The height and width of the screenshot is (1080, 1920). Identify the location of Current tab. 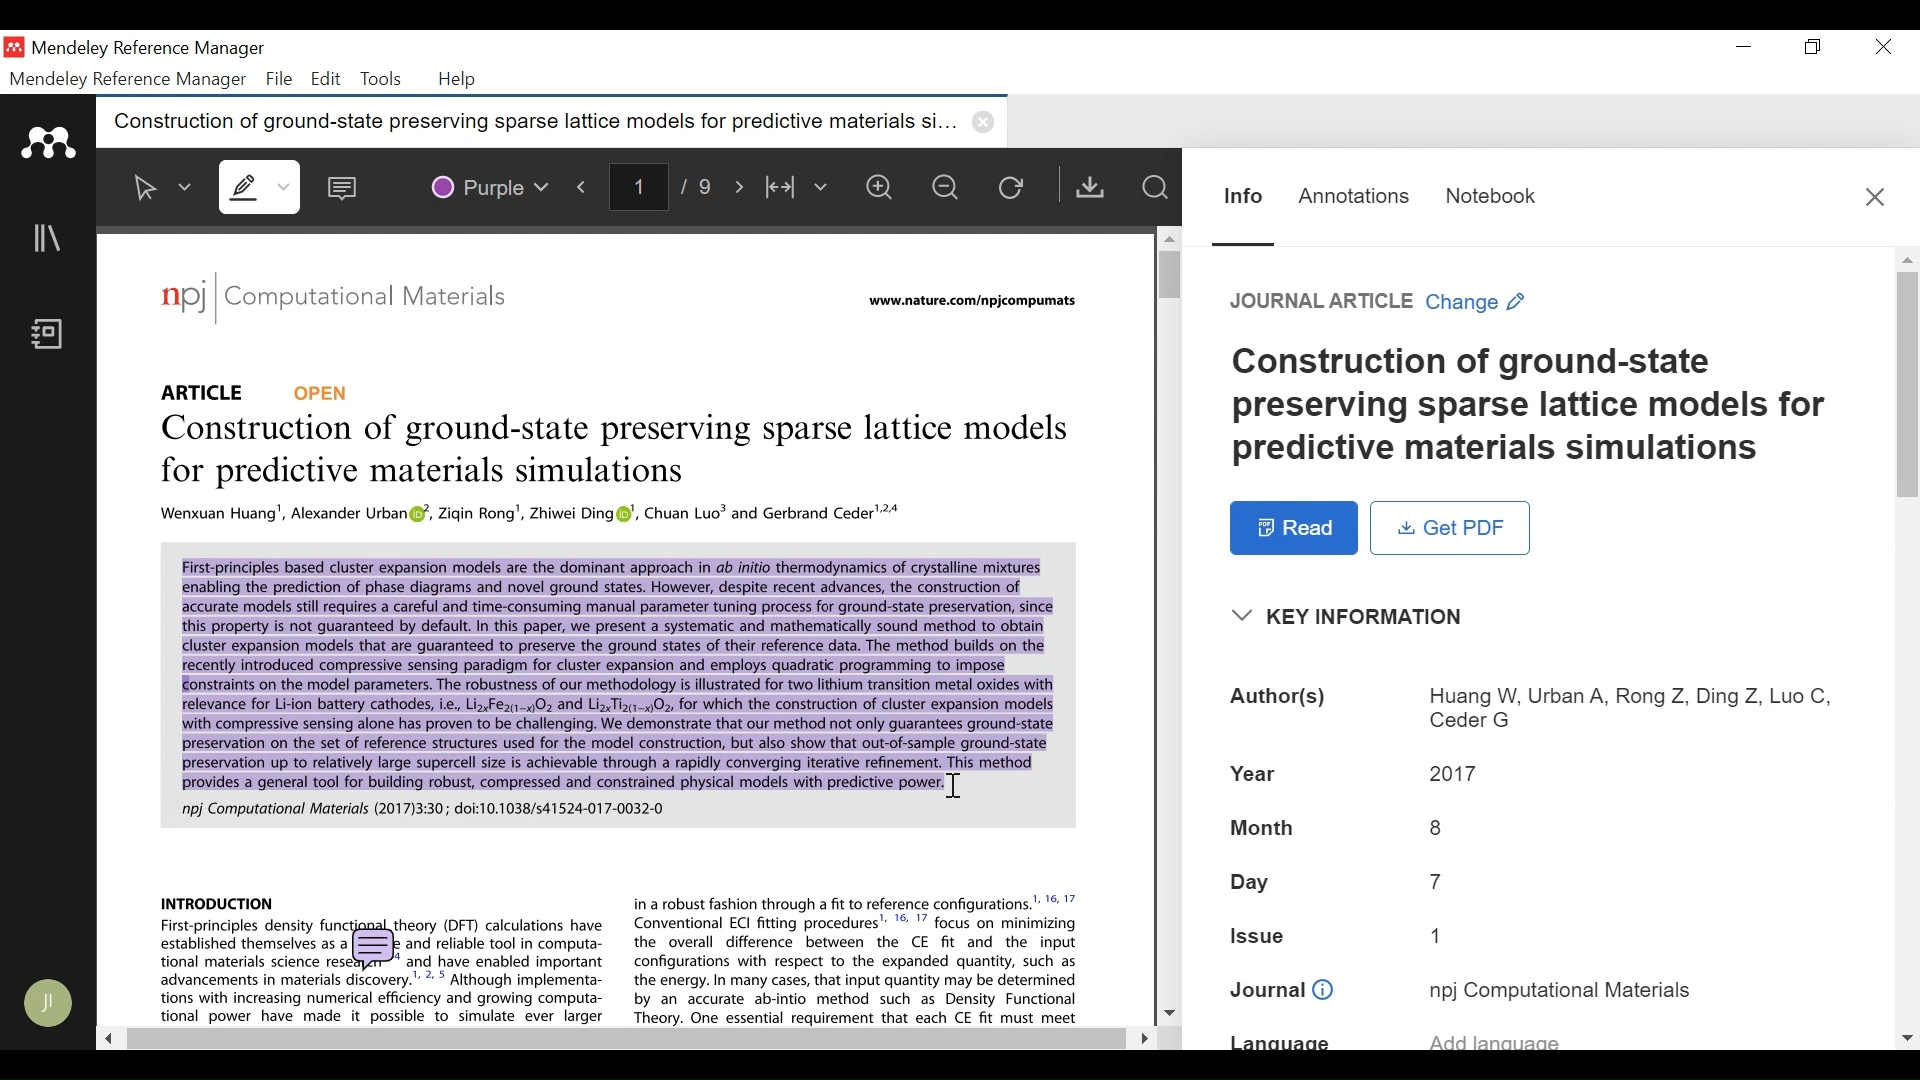
(527, 122).